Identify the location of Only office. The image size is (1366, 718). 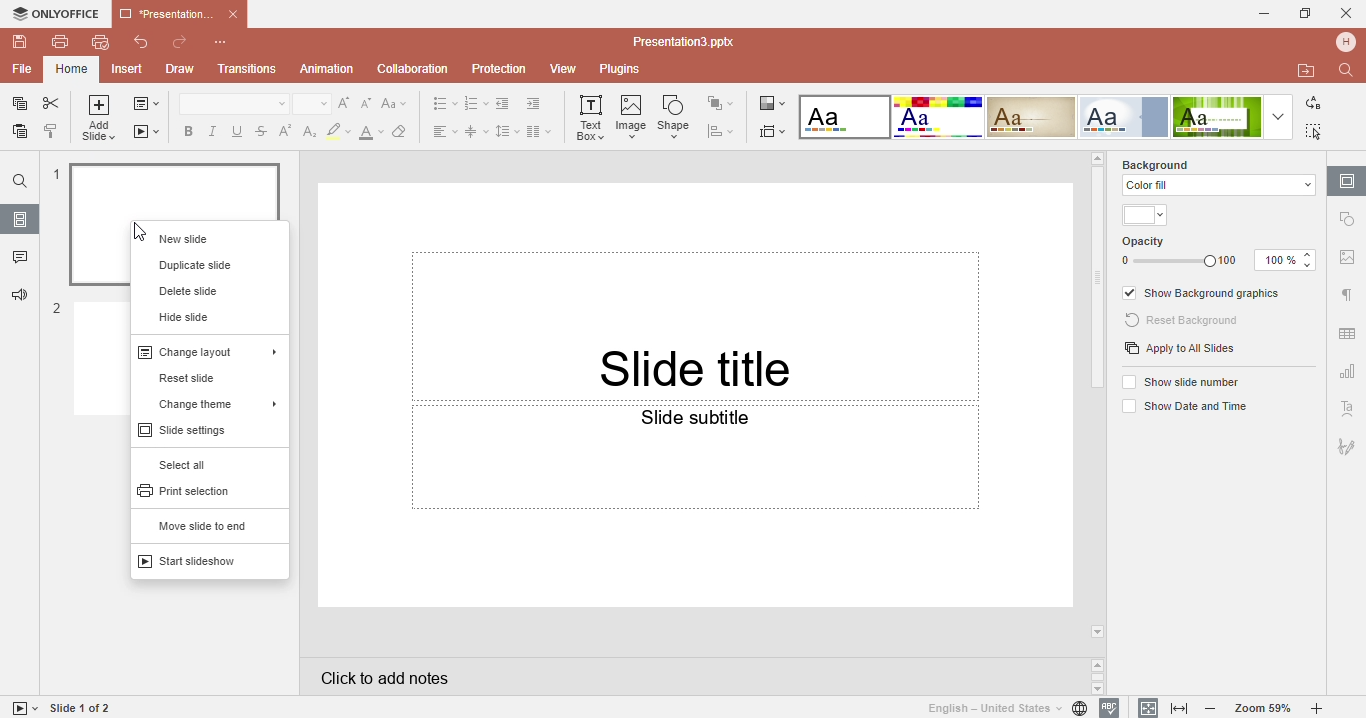
(54, 14).